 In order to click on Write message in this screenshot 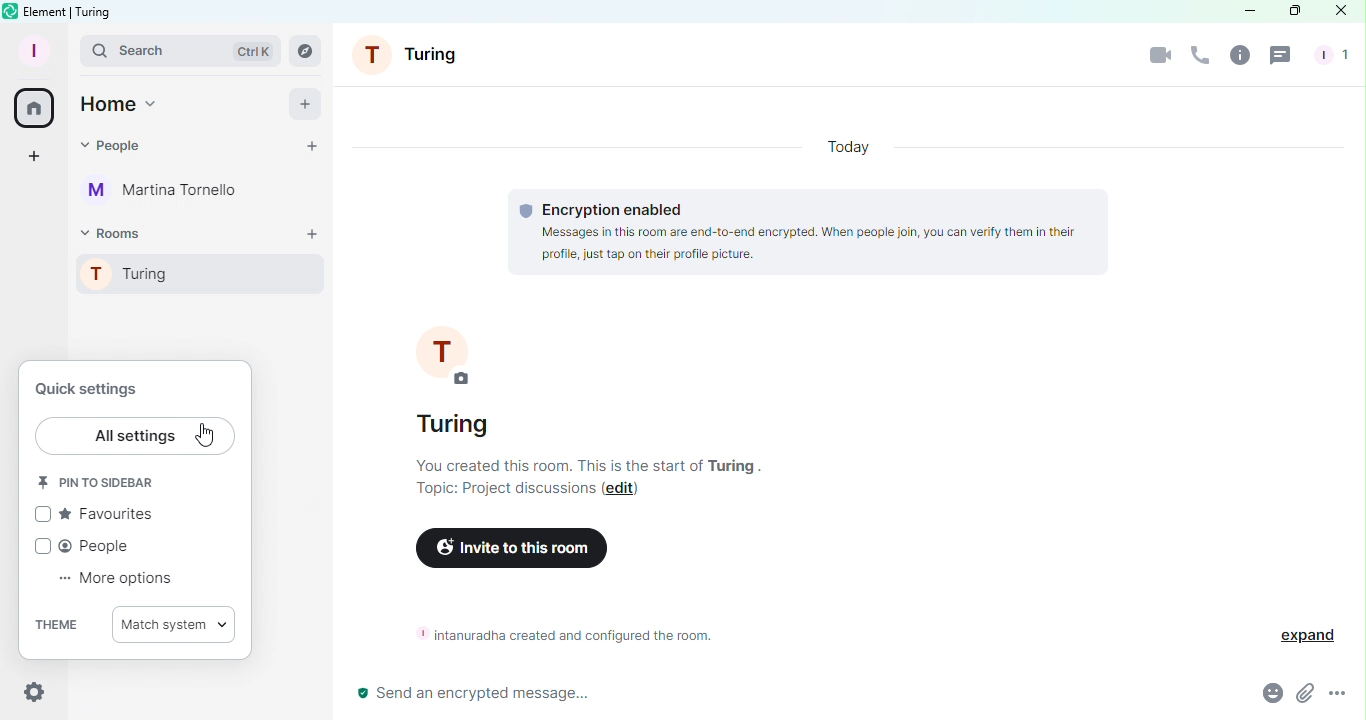, I will do `click(786, 696)`.